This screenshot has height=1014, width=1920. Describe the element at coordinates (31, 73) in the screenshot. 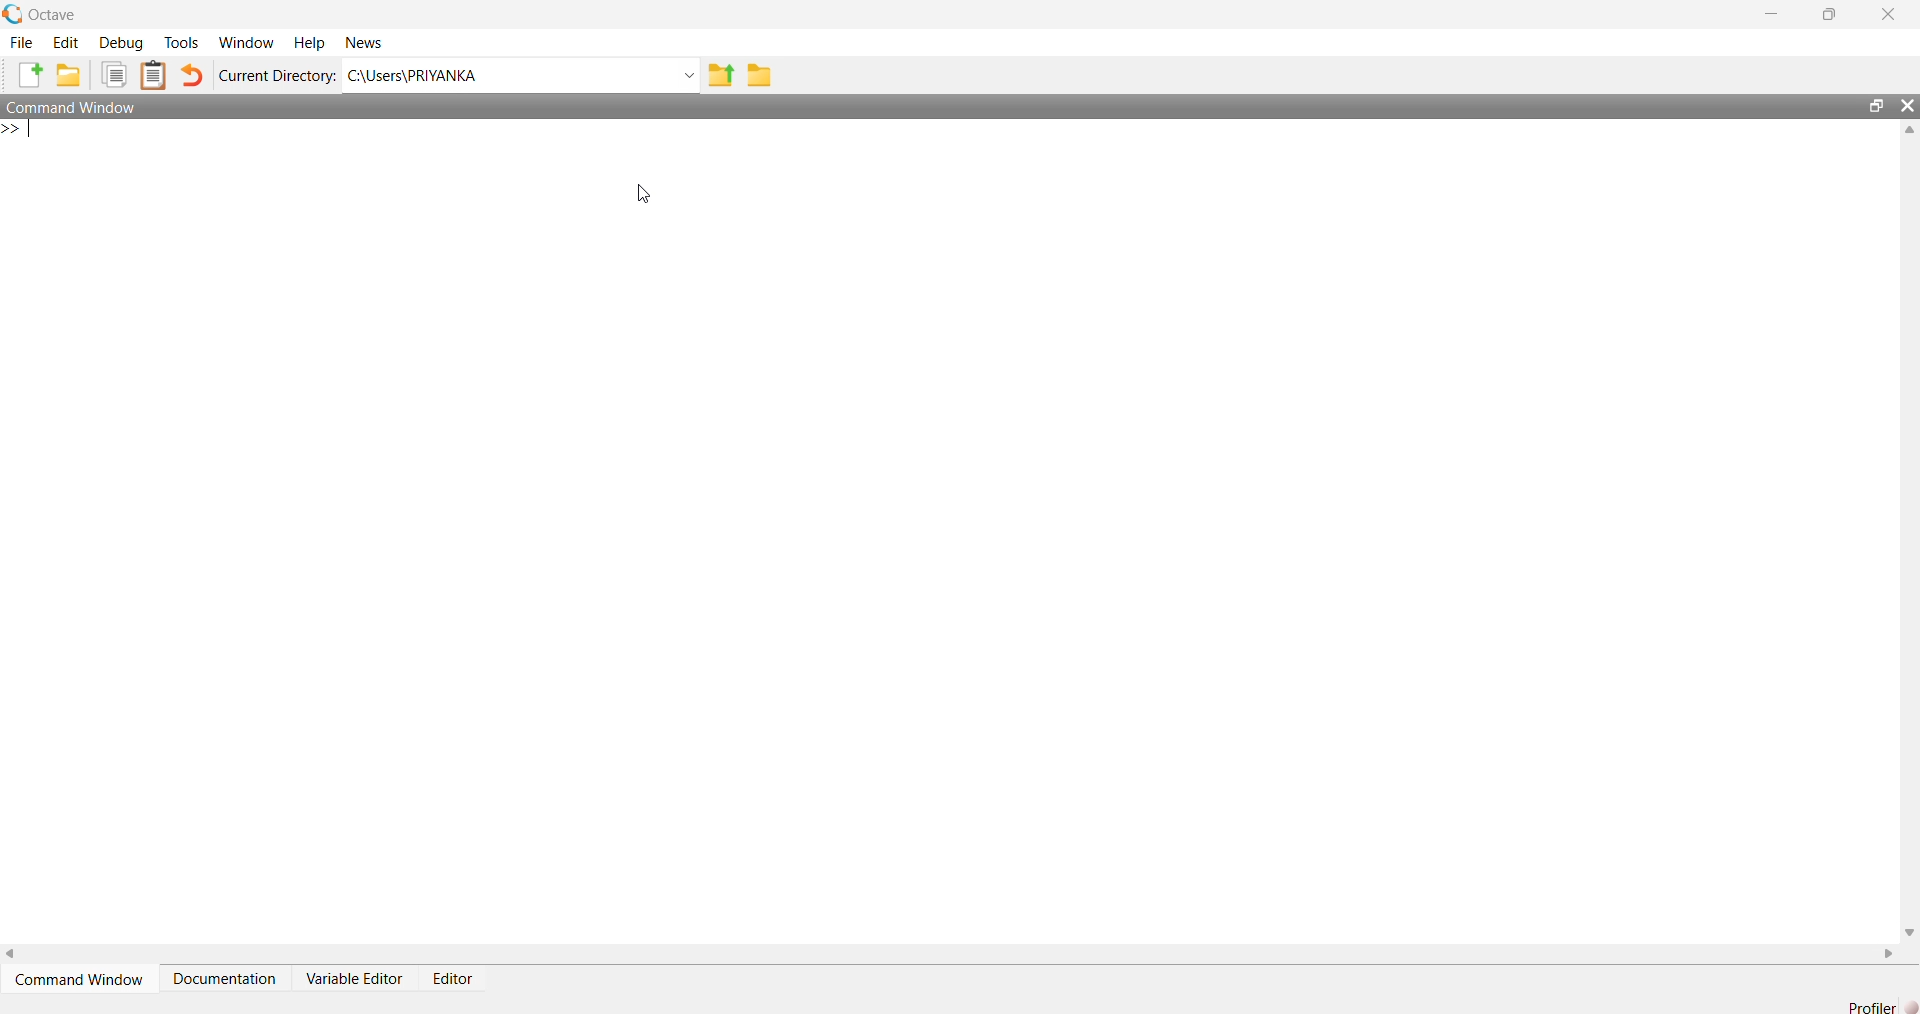

I see `New script` at that location.